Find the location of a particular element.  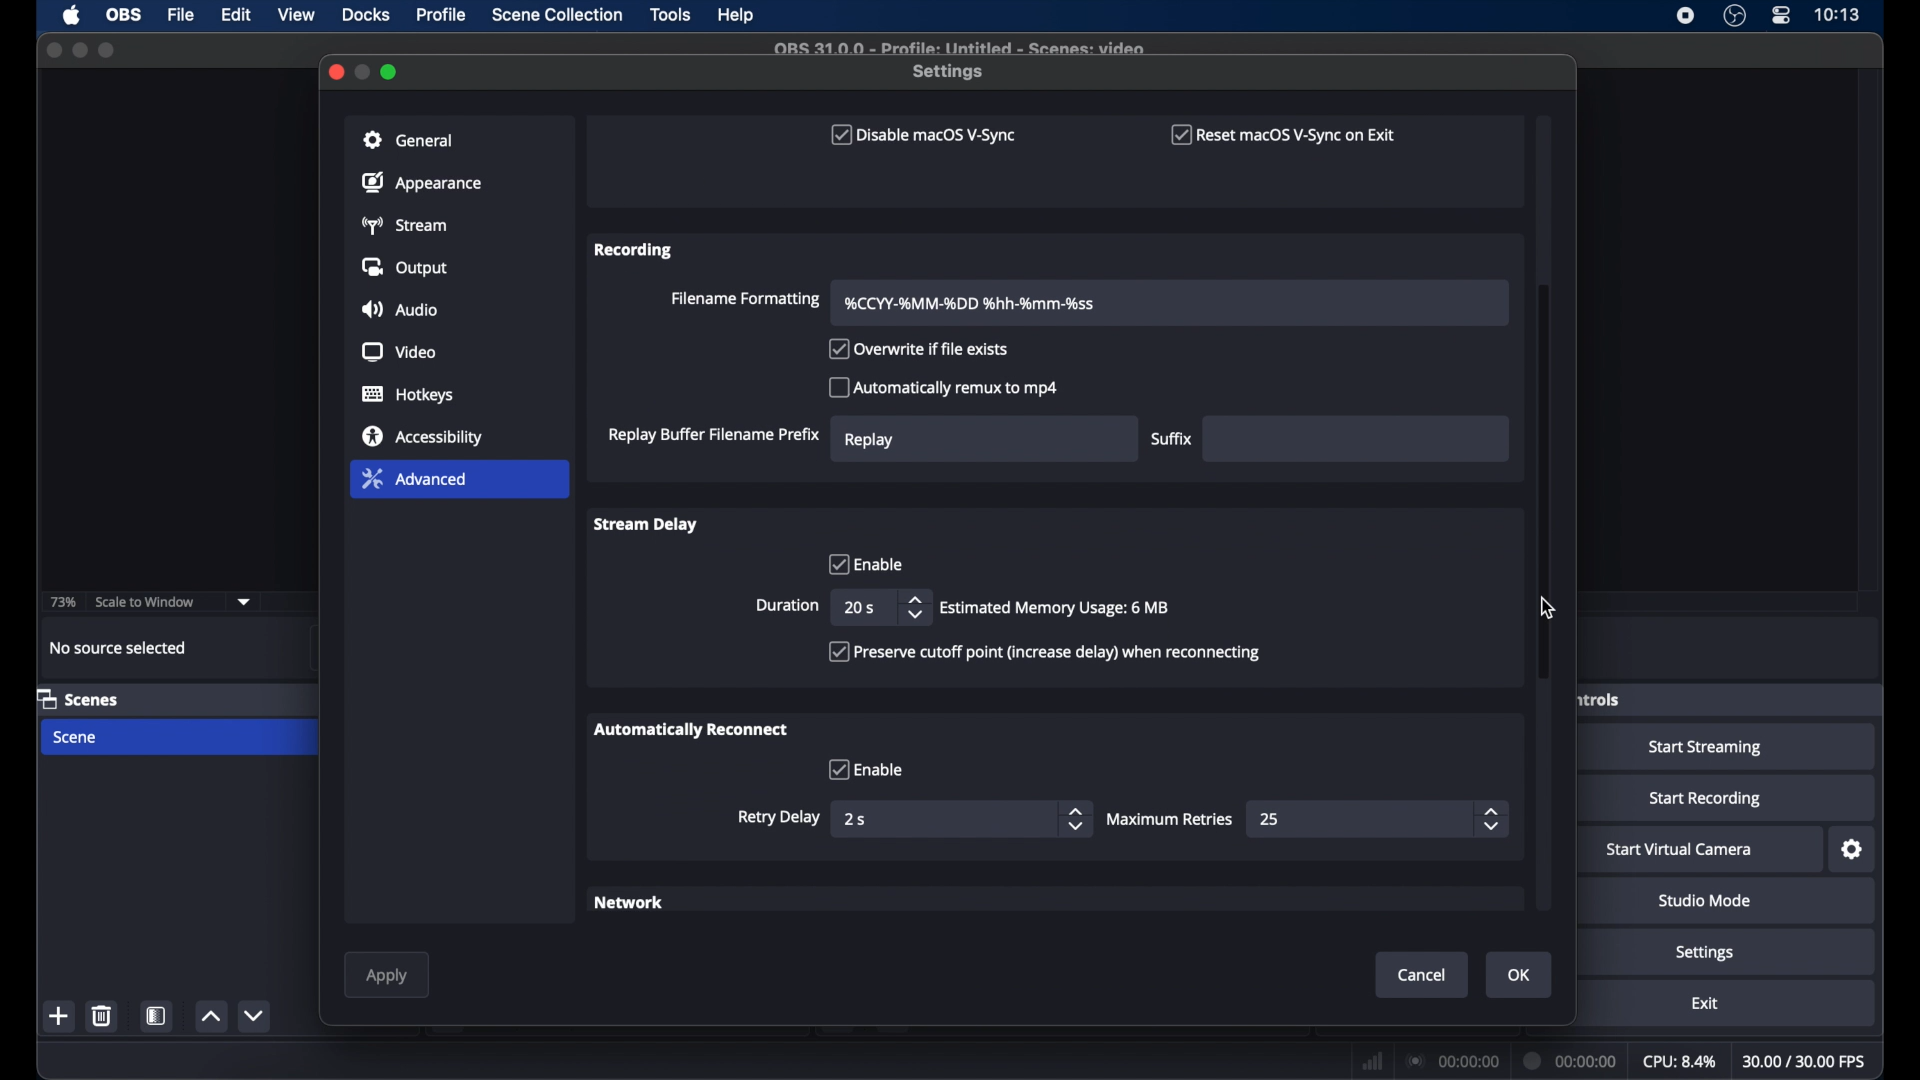

file name is located at coordinates (958, 46).